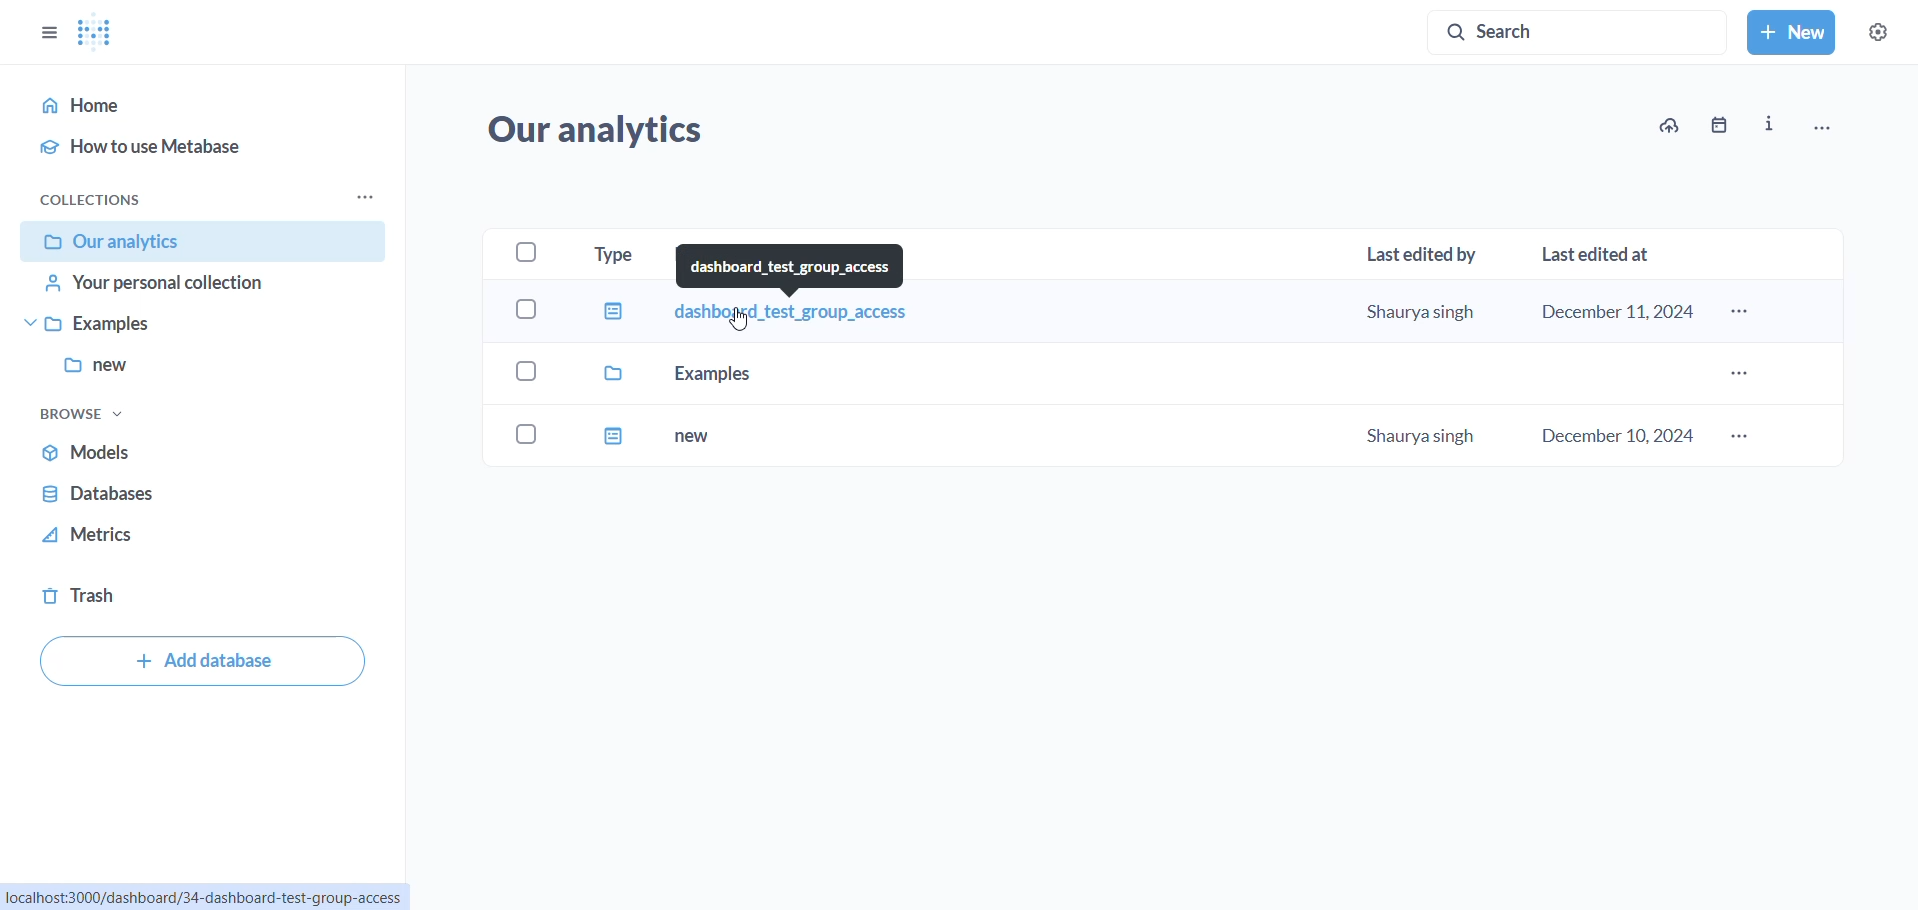 The height and width of the screenshot is (910, 1918). What do you see at coordinates (522, 313) in the screenshot?
I see `select checkbox` at bounding box center [522, 313].